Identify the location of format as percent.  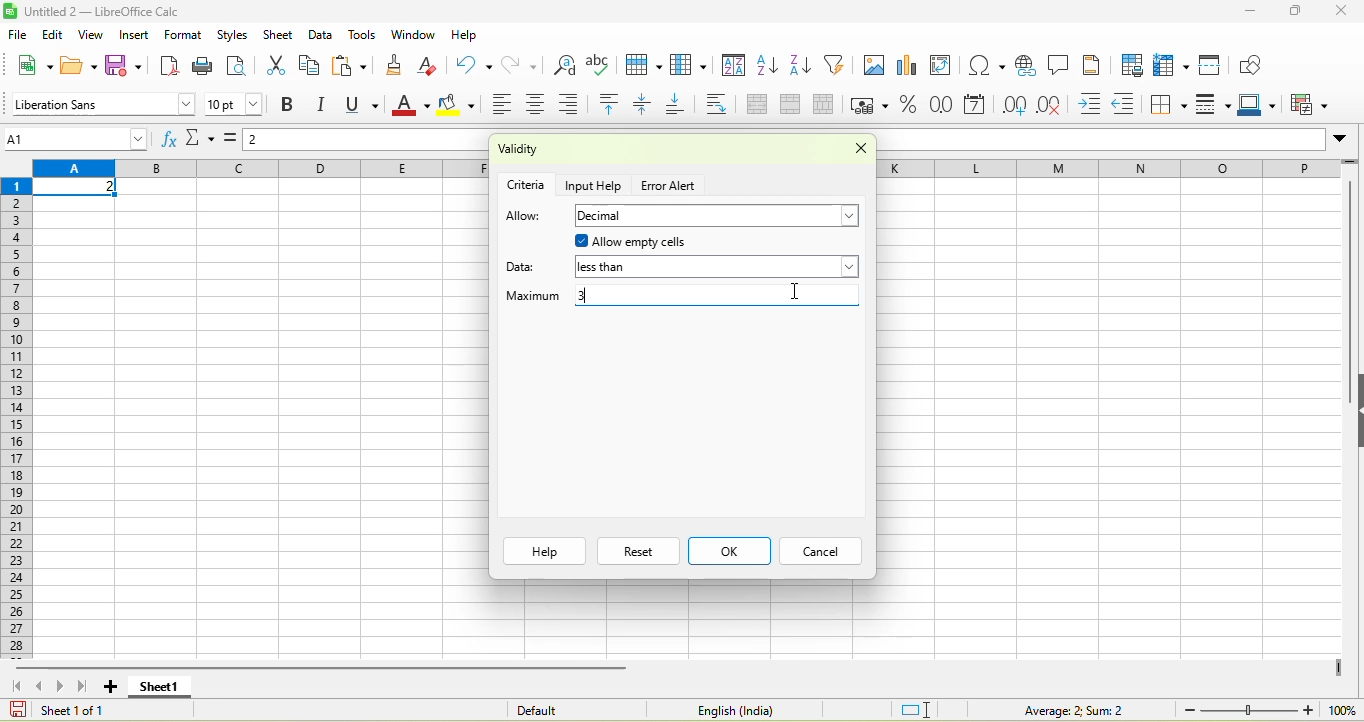
(909, 106).